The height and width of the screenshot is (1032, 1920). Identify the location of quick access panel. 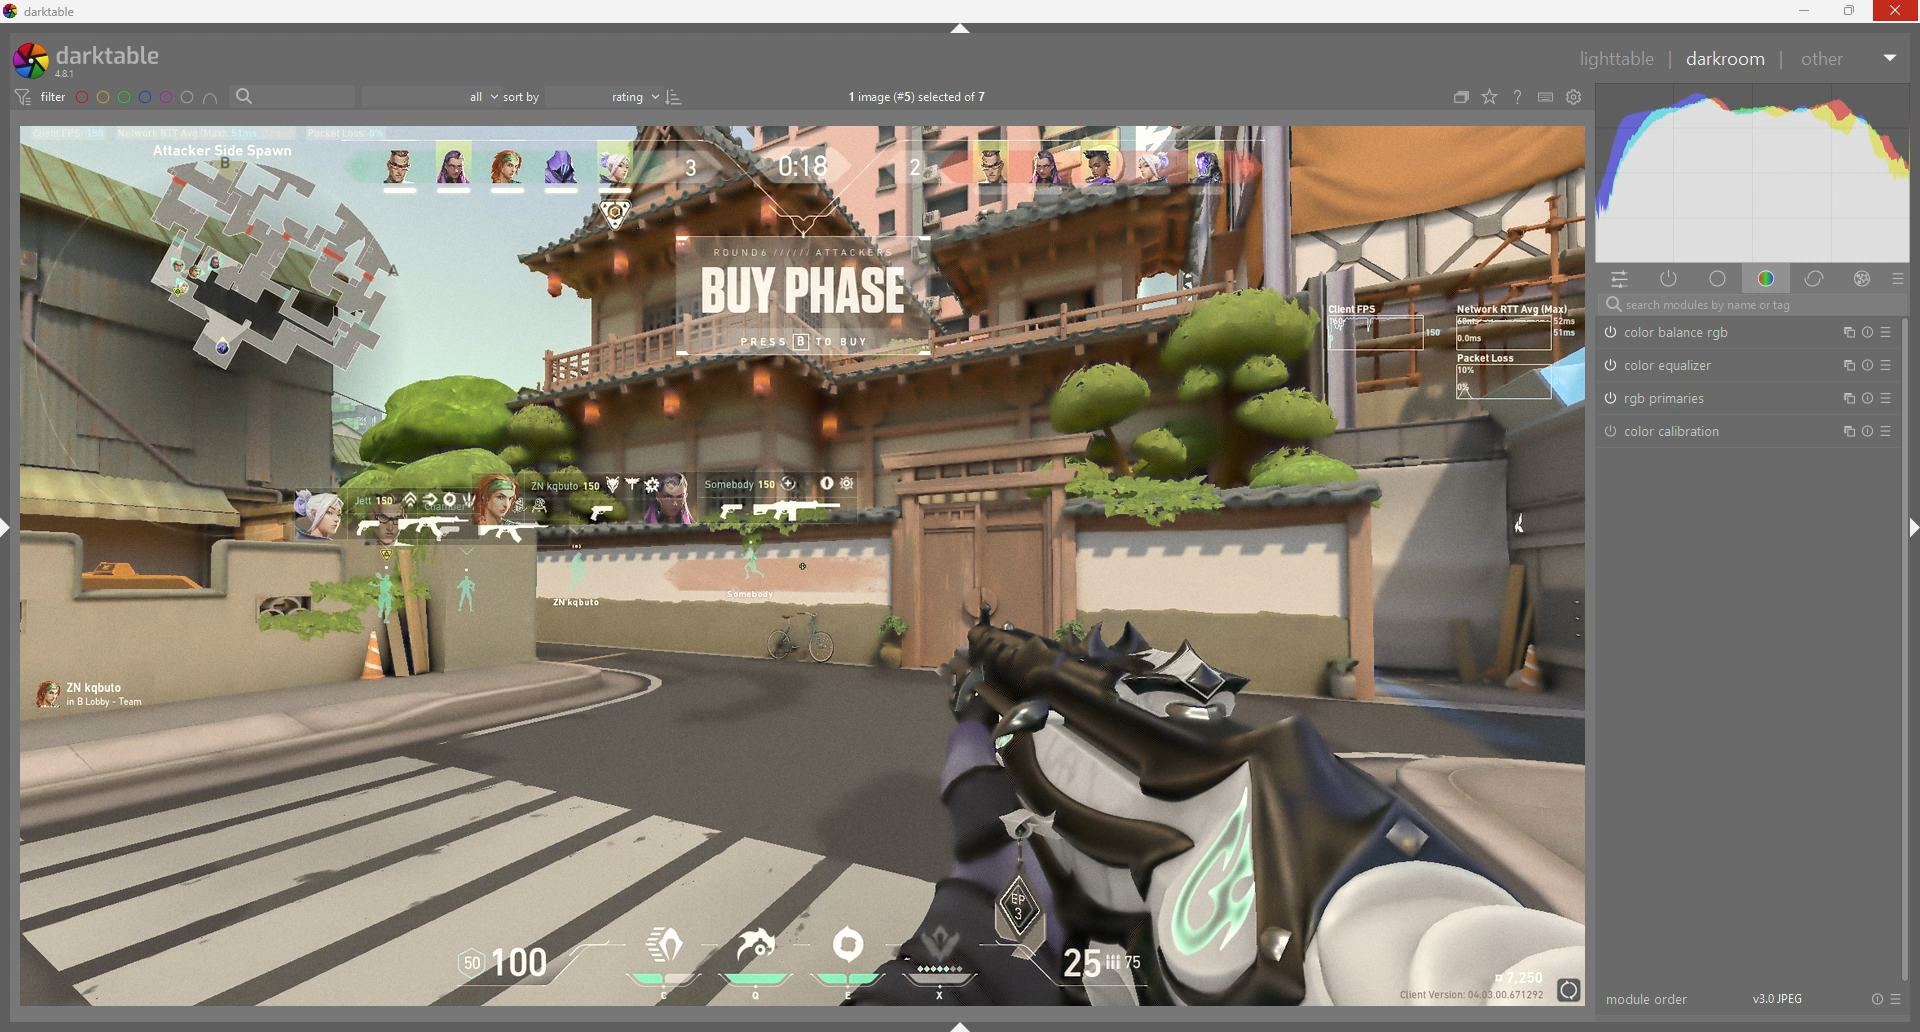
(1624, 280).